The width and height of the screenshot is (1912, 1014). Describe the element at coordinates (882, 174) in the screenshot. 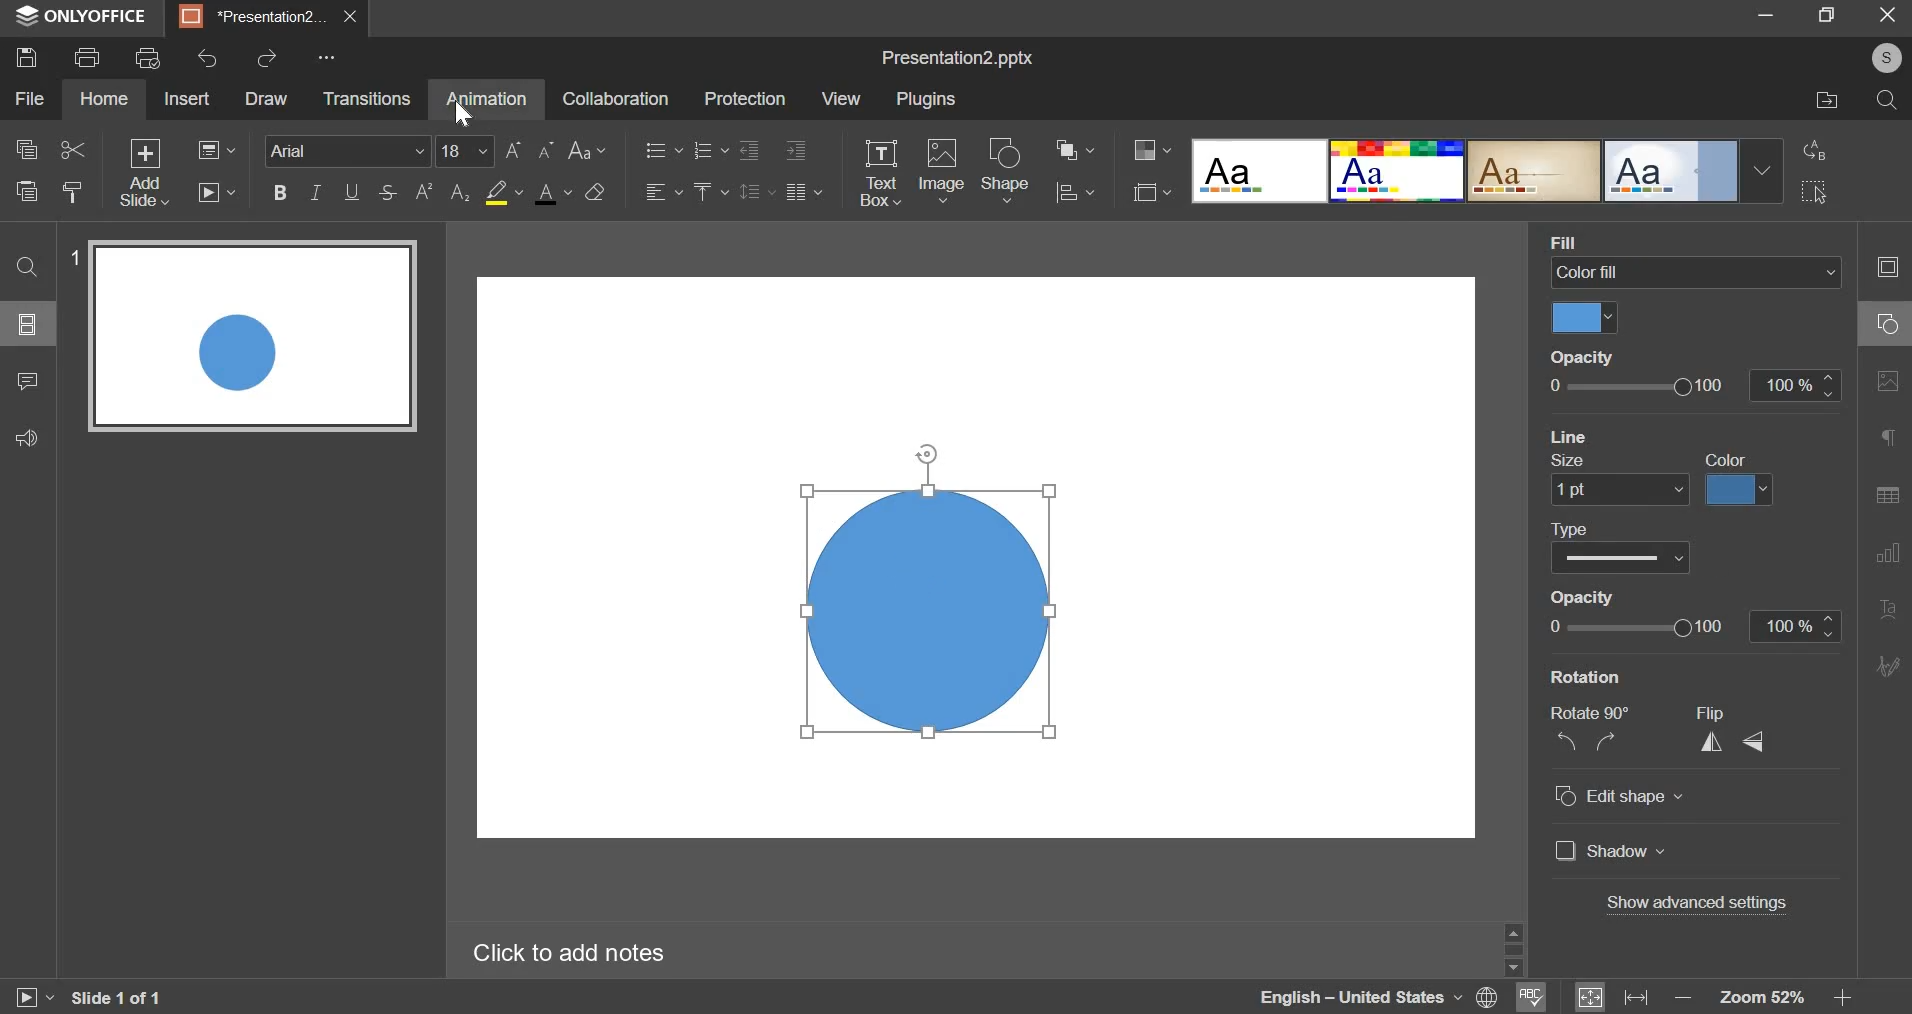

I see `text box` at that location.